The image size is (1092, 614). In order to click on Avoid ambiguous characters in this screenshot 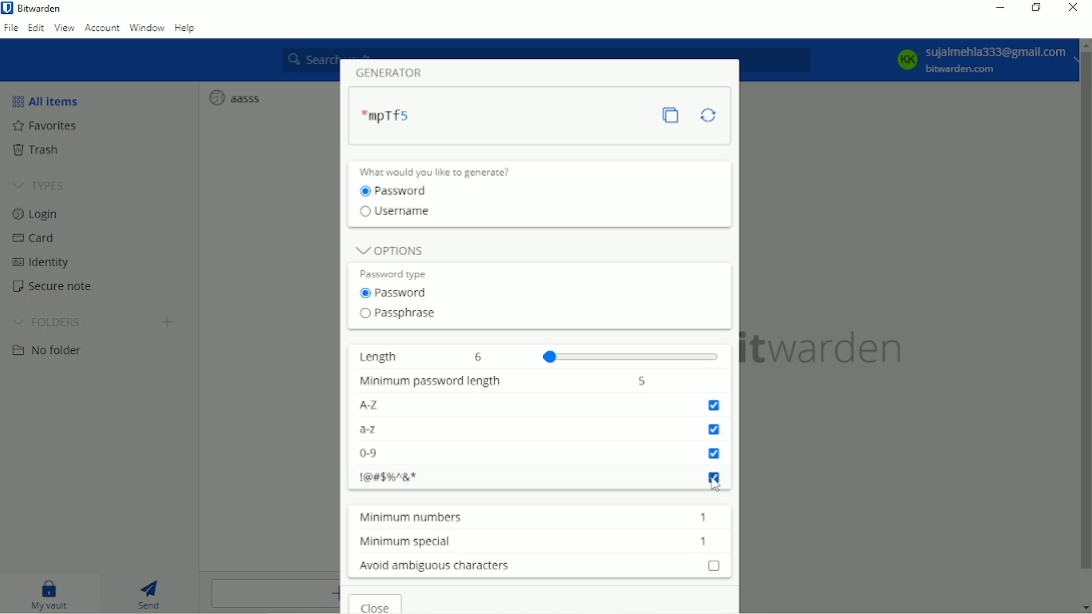, I will do `click(439, 568)`.